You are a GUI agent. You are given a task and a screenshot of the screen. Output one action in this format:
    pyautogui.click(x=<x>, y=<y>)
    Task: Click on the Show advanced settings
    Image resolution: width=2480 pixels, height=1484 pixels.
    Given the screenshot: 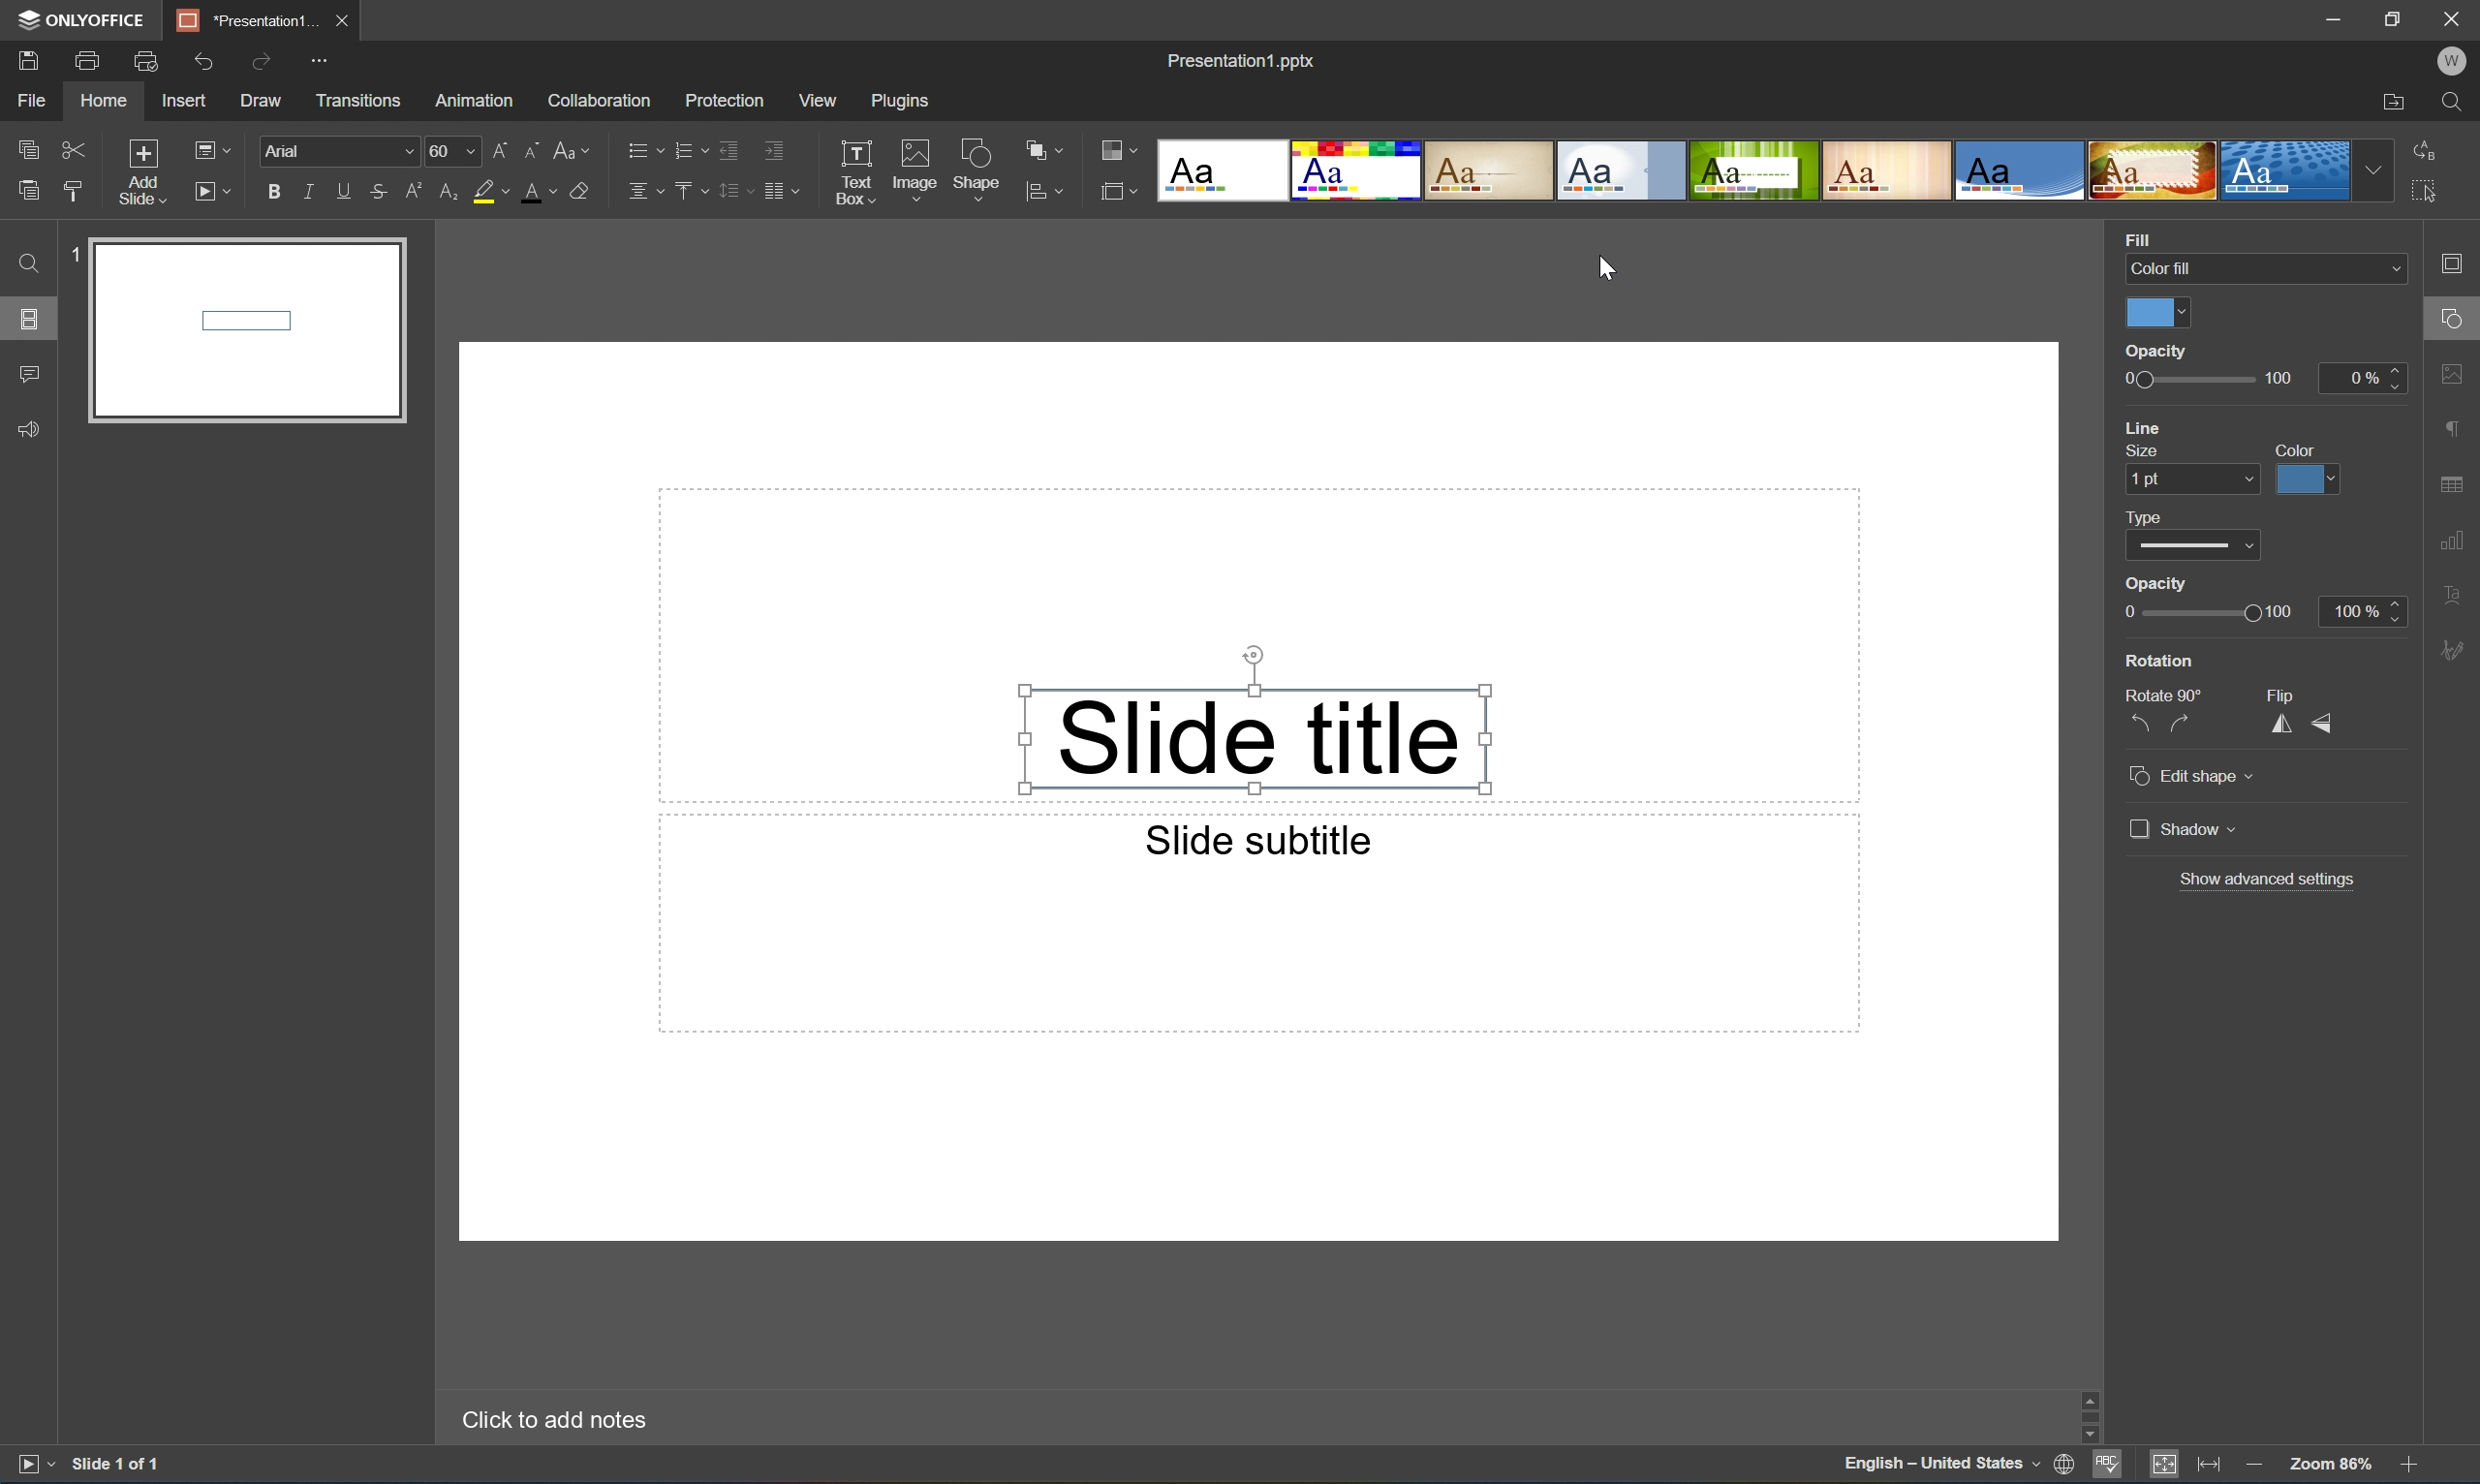 What is the action you would take?
    pyautogui.click(x=2272, y=879)
    